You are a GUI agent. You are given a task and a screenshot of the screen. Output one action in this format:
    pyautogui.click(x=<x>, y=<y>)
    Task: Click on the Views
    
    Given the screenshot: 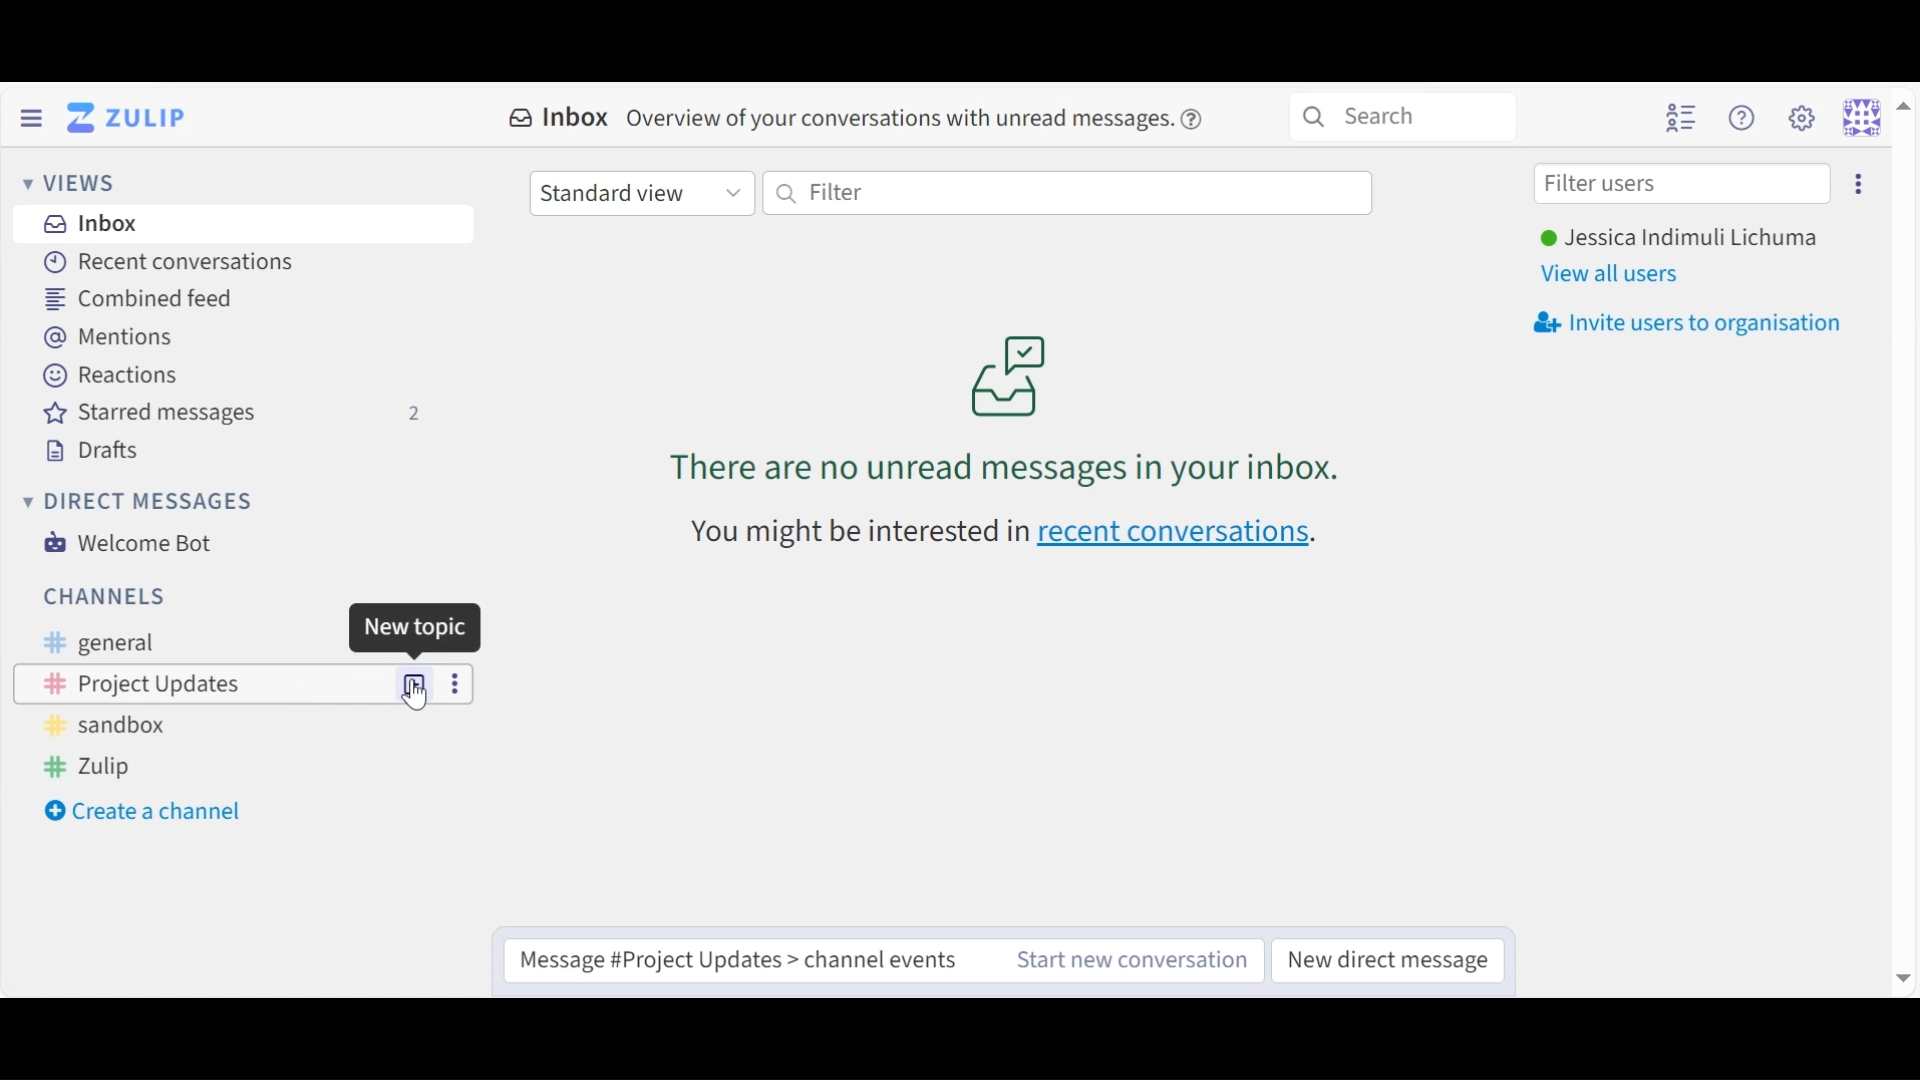 What is the action you would take?
    pyautogui.click(x=76, y=183)
    